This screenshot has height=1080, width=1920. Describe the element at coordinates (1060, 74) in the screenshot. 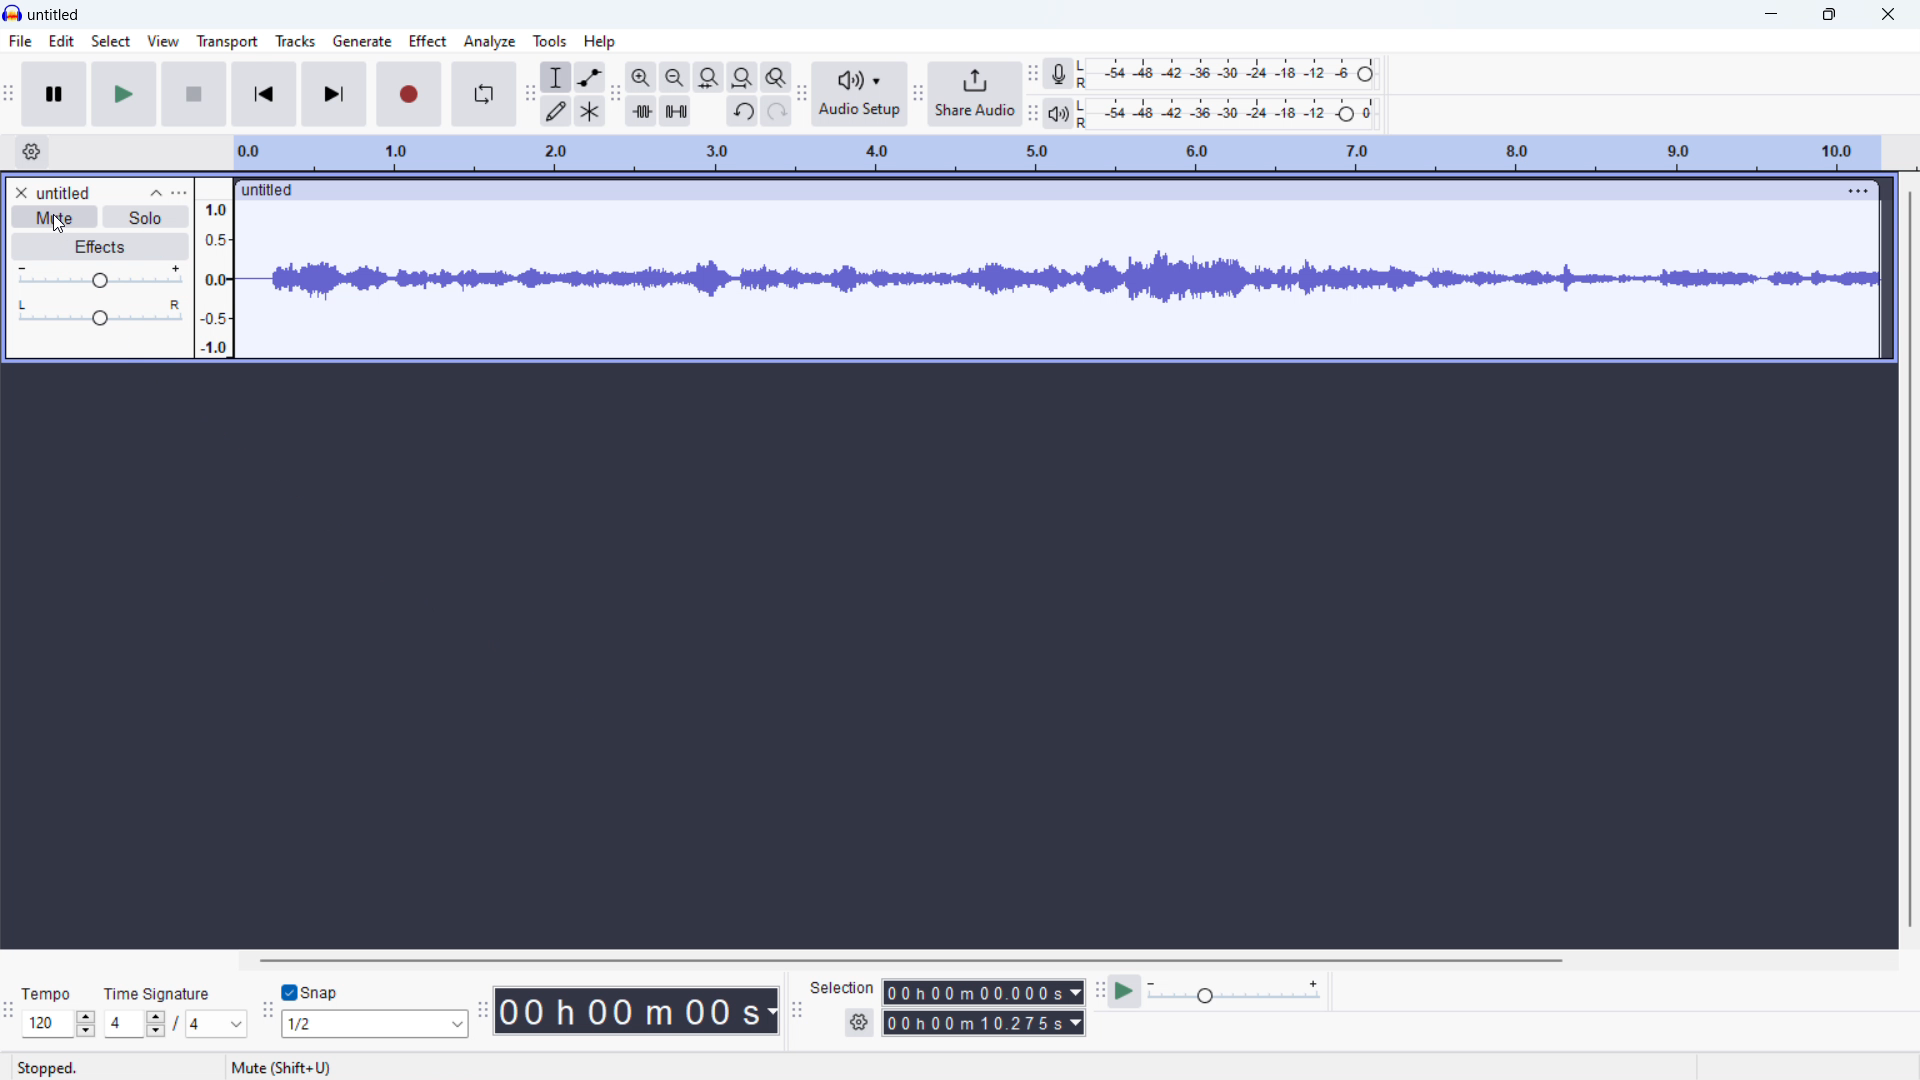

I see `recording meter` at that location.